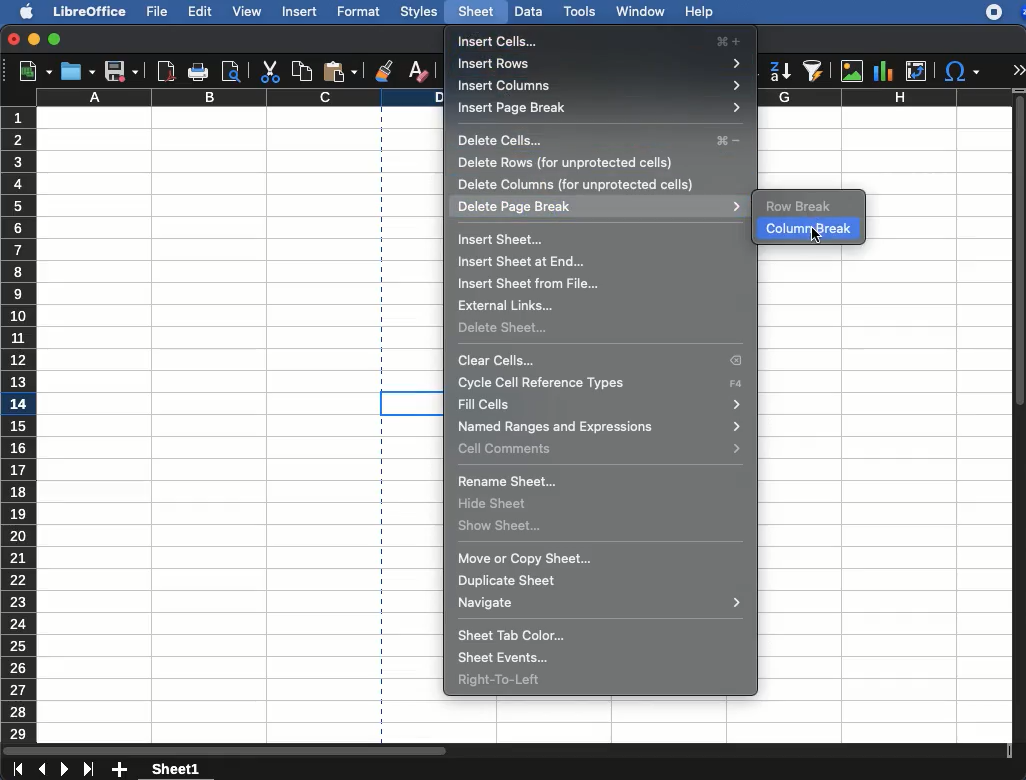 Image resolution: width=1026 pixels, height=780 pixels. I want to click on clear formatting, so click(417, 68).